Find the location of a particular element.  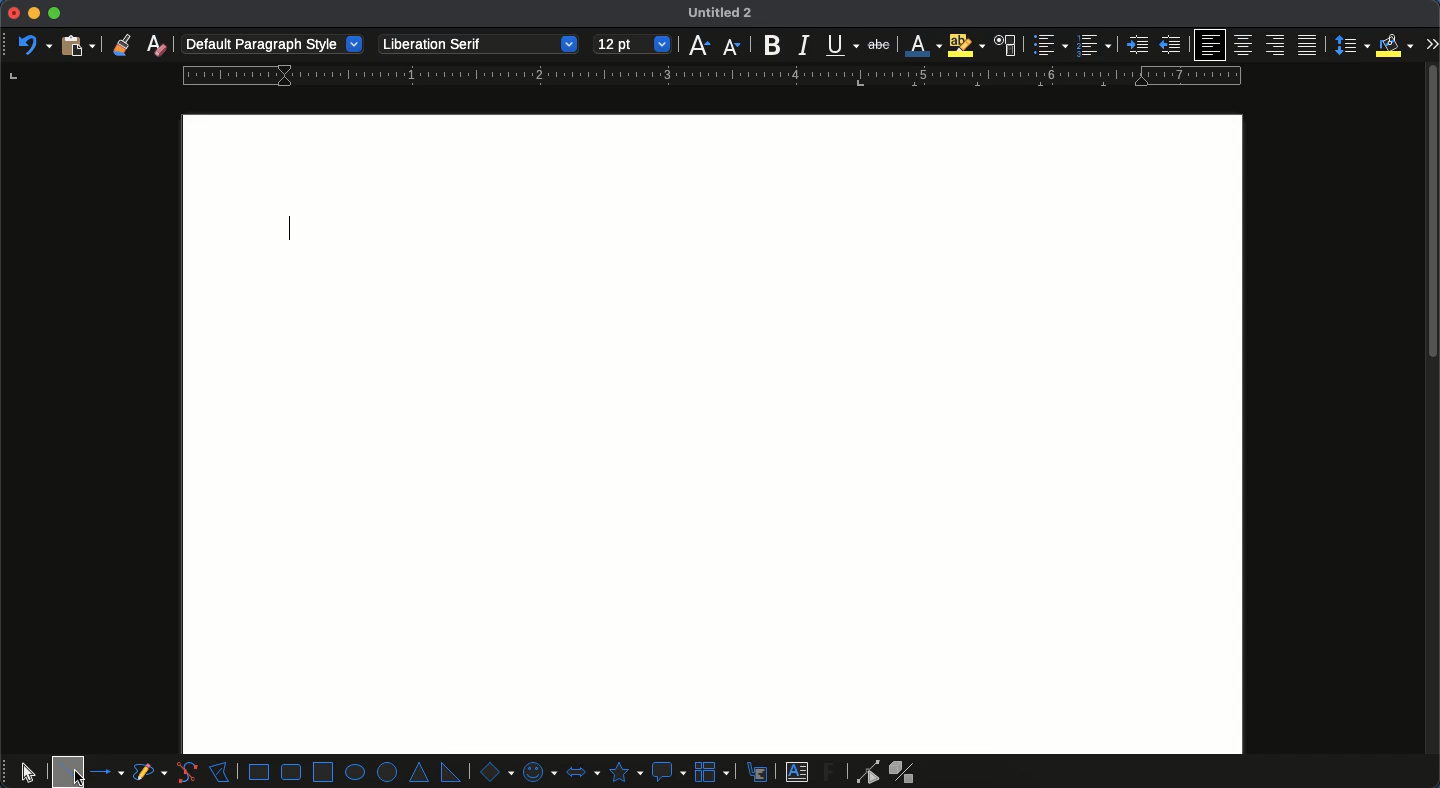

center align is located at coordinates (1246, 45).